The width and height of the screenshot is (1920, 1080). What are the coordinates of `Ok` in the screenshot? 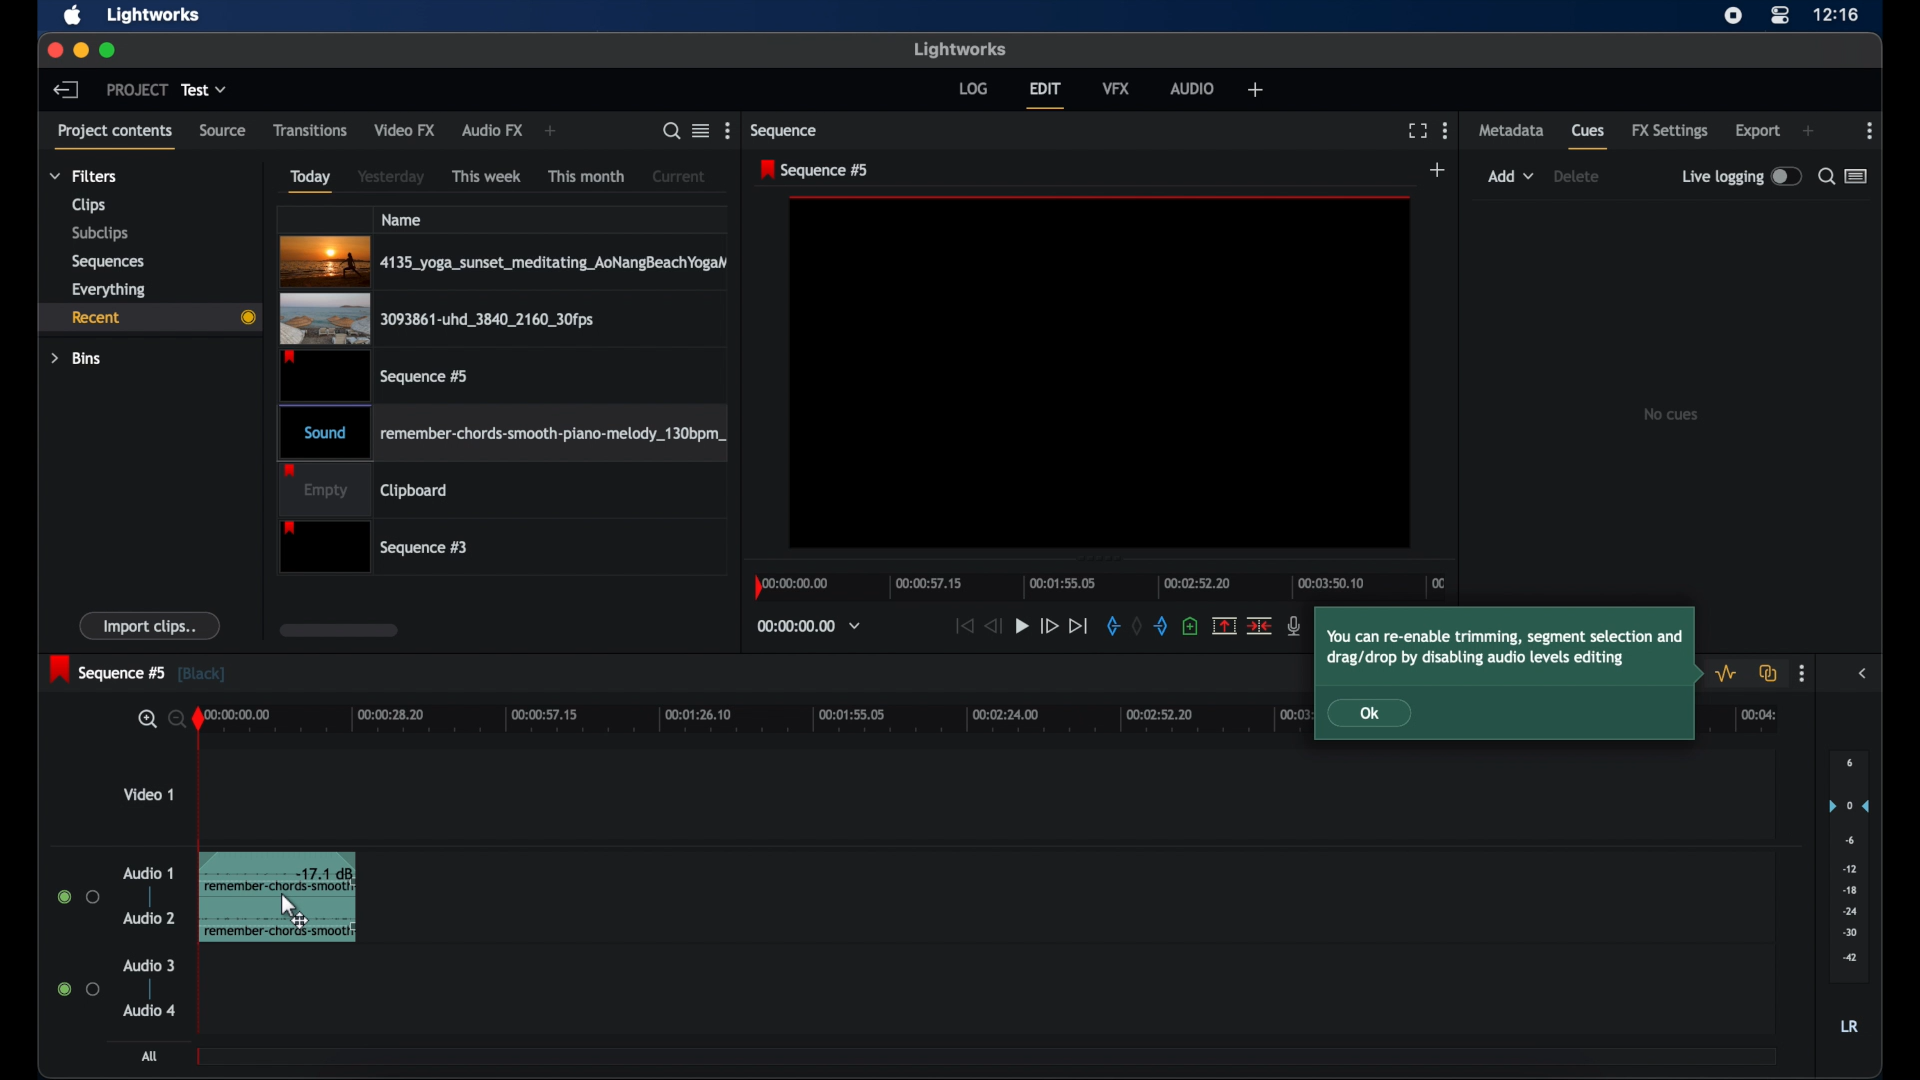 It's located at (1381, 714).